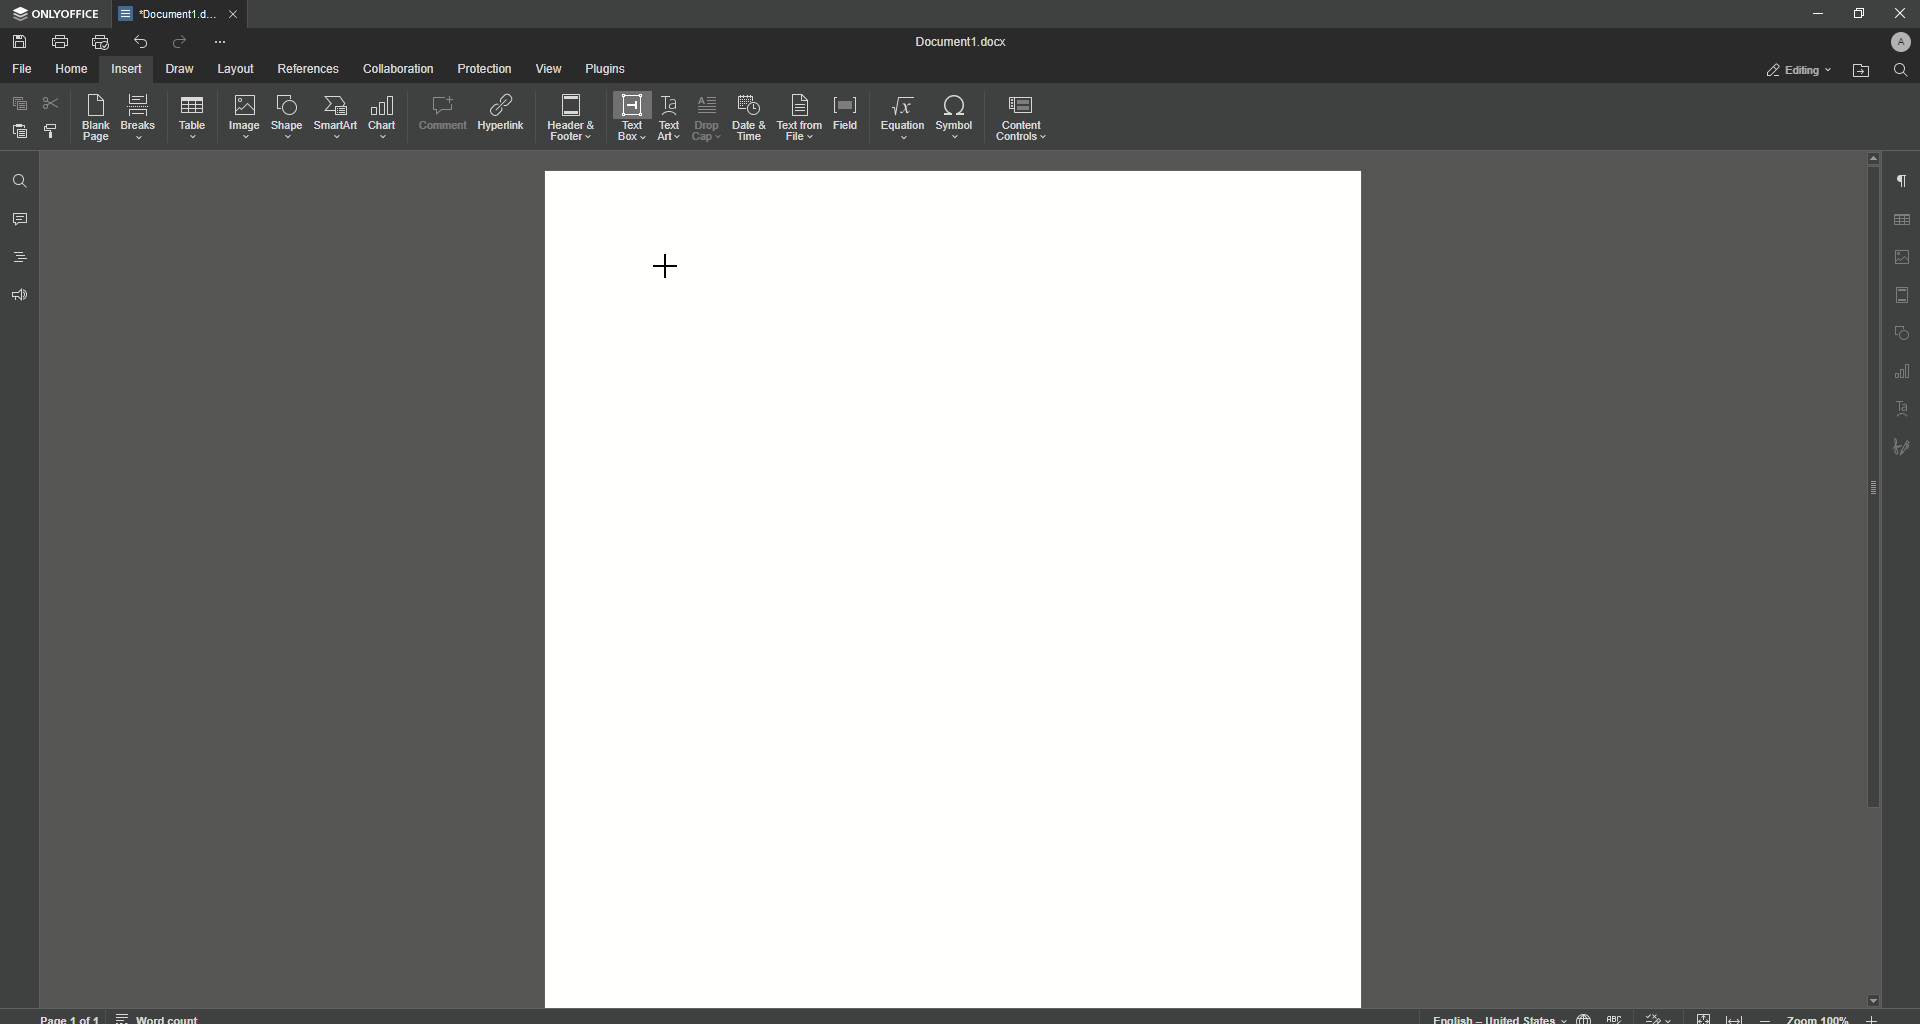  Describe the element at coordinates (1897, 42) in the screenshot. I see `Profile` at that location.